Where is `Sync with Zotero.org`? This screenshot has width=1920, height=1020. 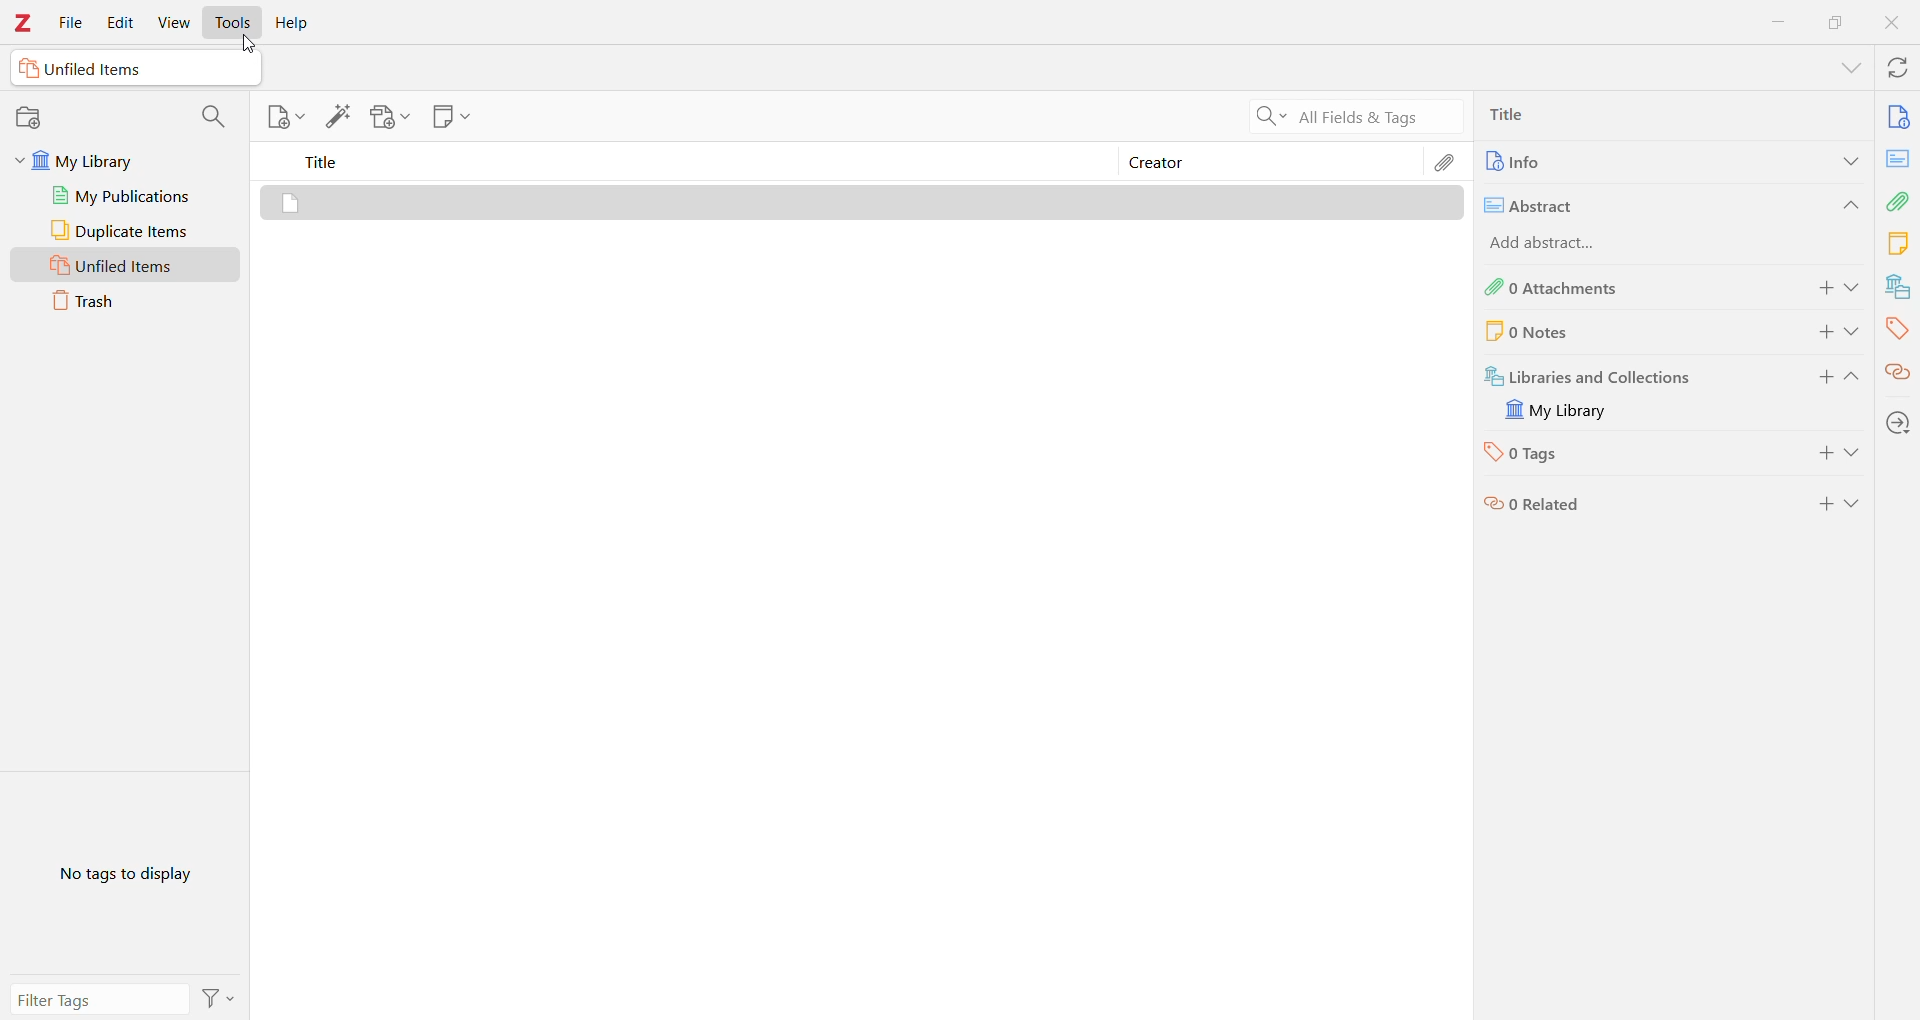
Sync with Zotero.org is located at coordinates (1897, 68).